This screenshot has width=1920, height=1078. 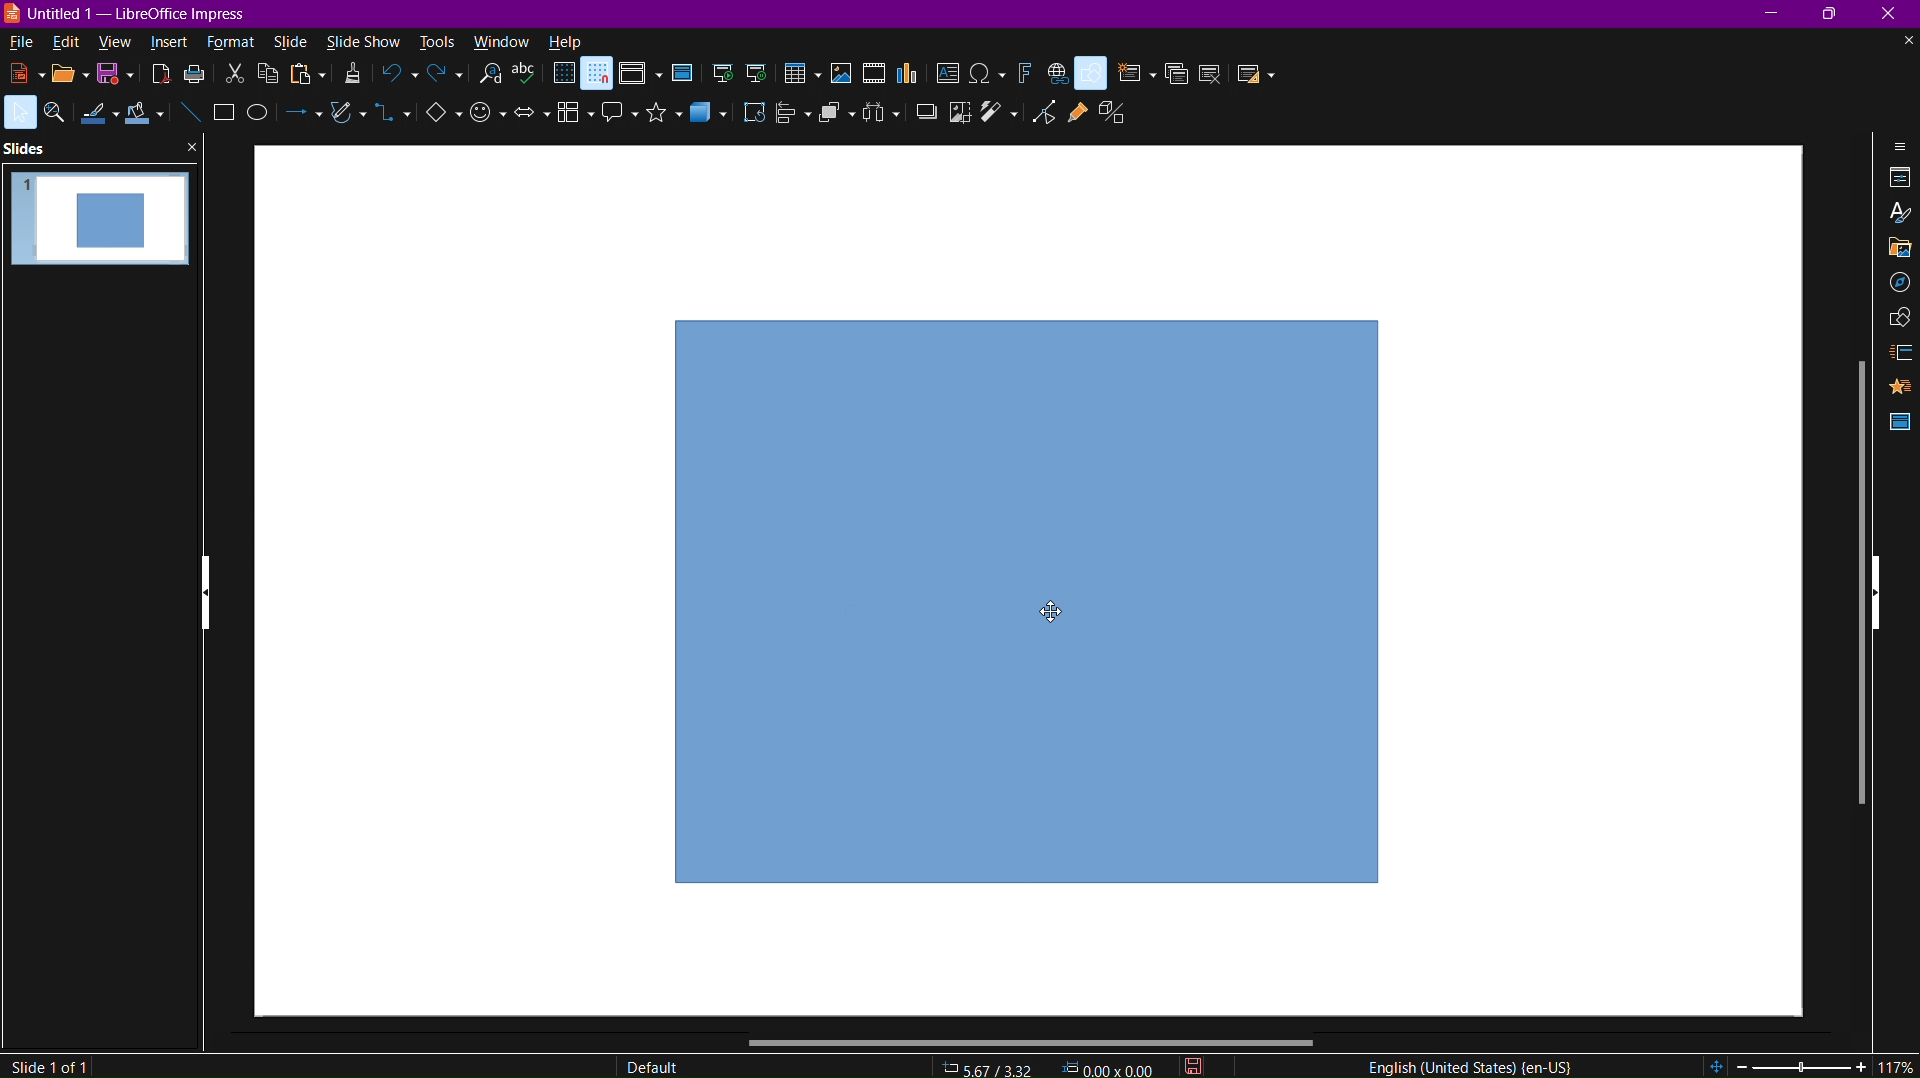 What do you see at coordinates (1211, 72) in the screenshot?
I see `Delete Slide` at bounding box center [1211, 72].